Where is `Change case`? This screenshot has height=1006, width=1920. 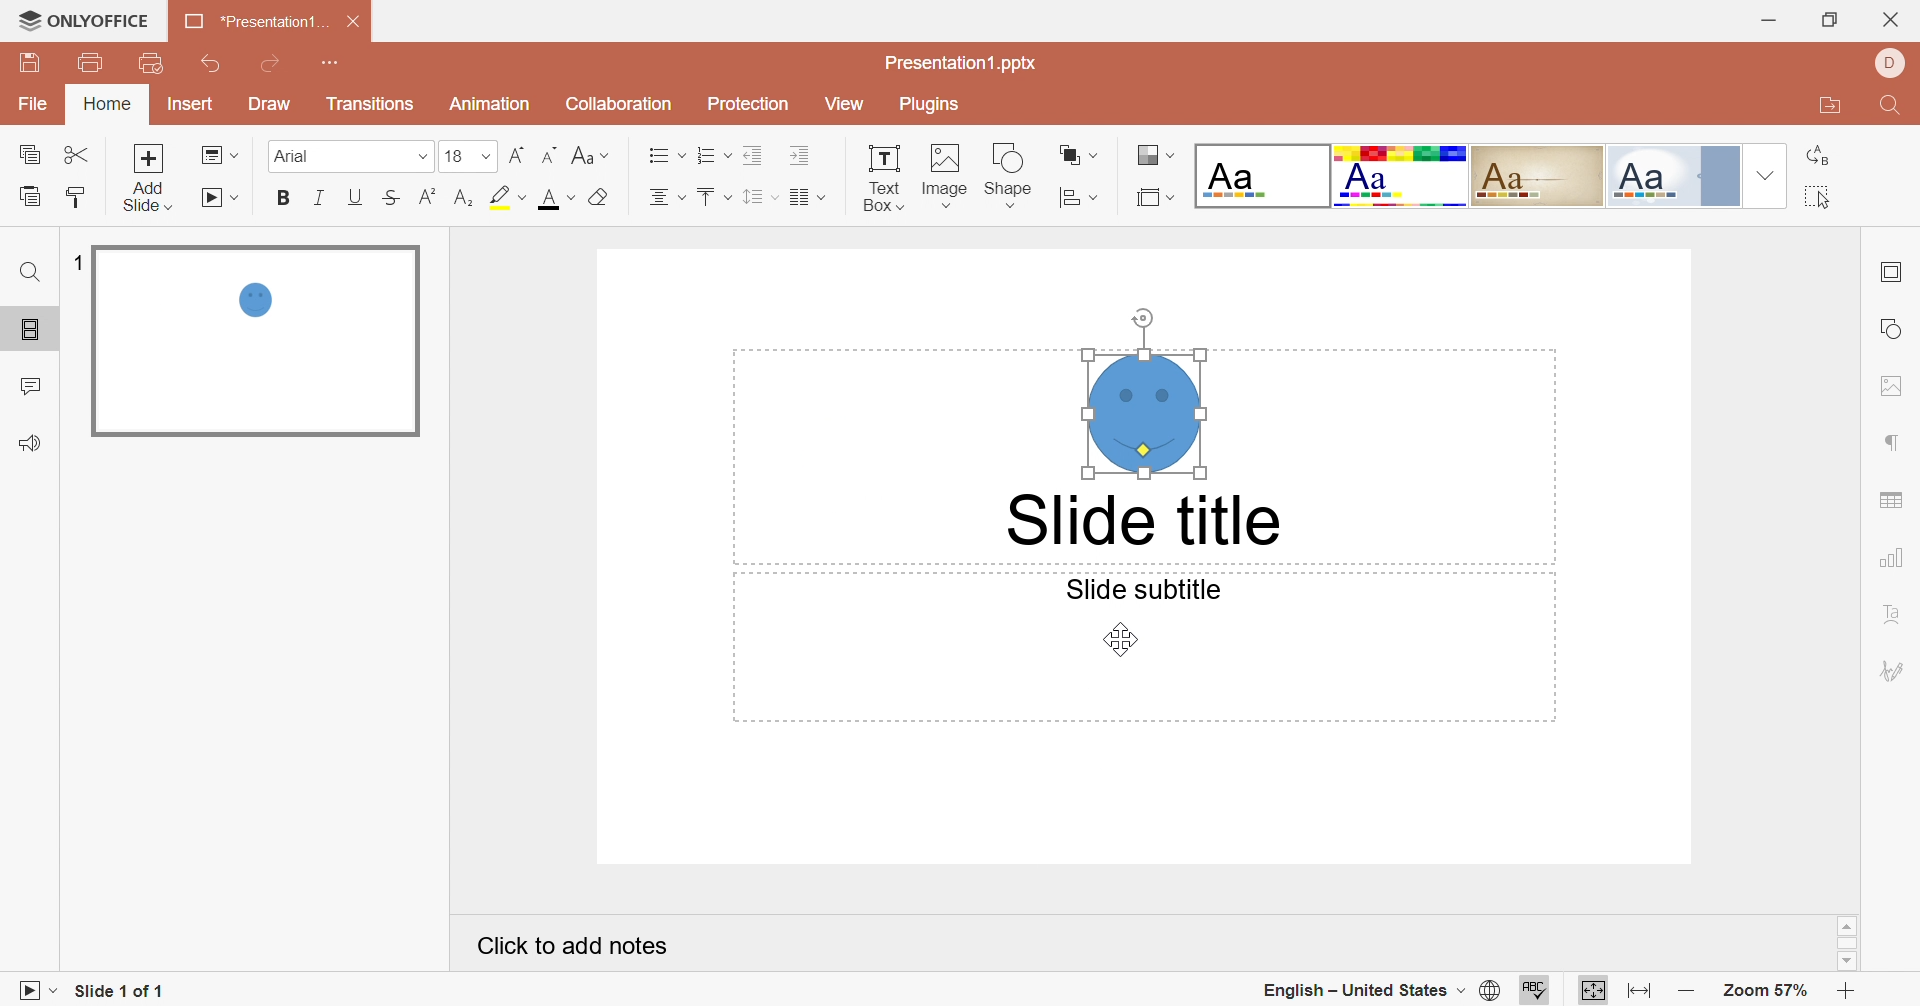
Change case is located at coordinates (587, 154).